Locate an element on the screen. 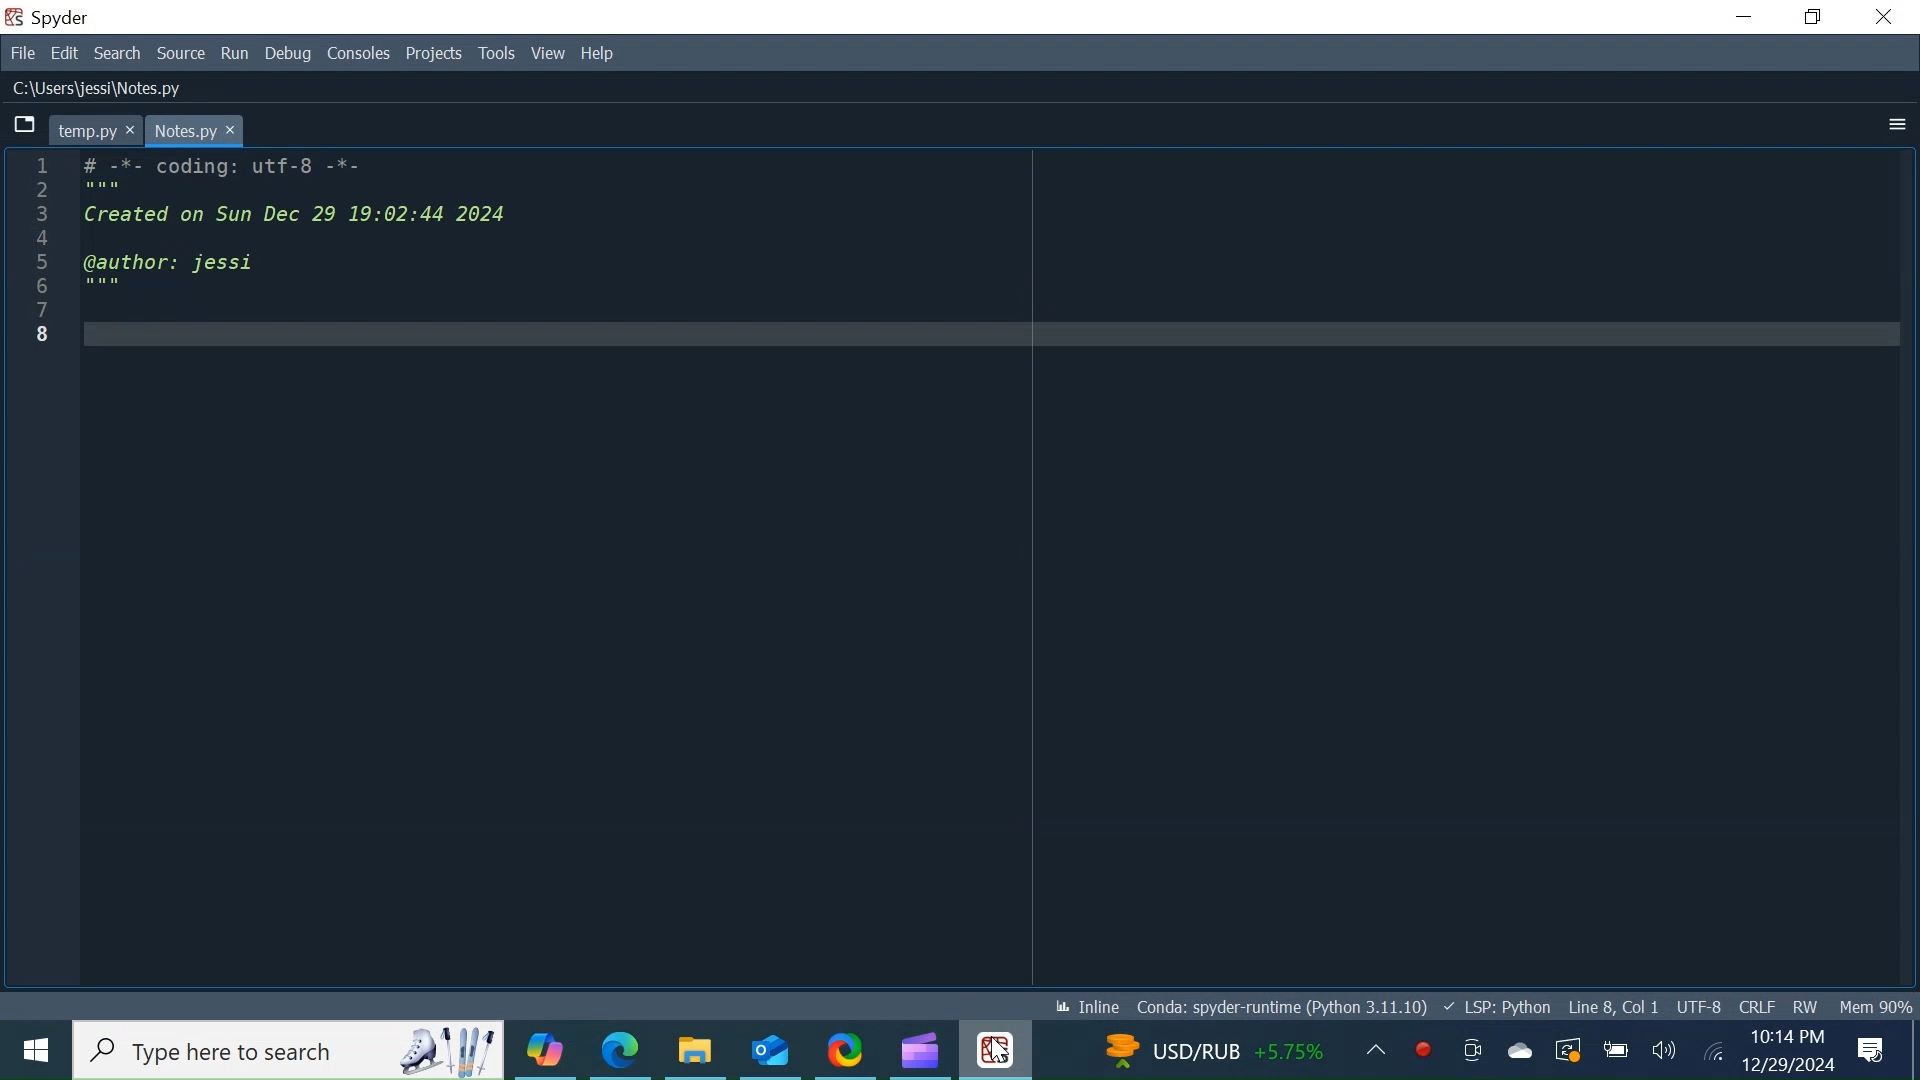 Image resolution: width=1920 pixels, height=1080 pixels. Line 8, Col 1 is located at coordinates (1614, 1003).